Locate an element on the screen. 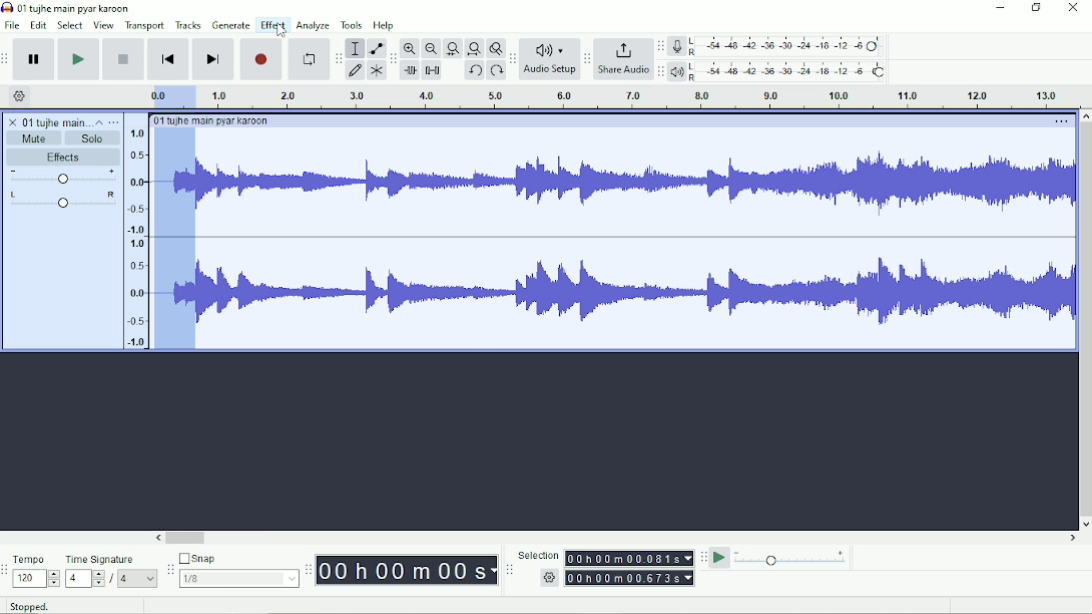 The image size is (1092, 614). Options is located at coordinates (1059, 123).